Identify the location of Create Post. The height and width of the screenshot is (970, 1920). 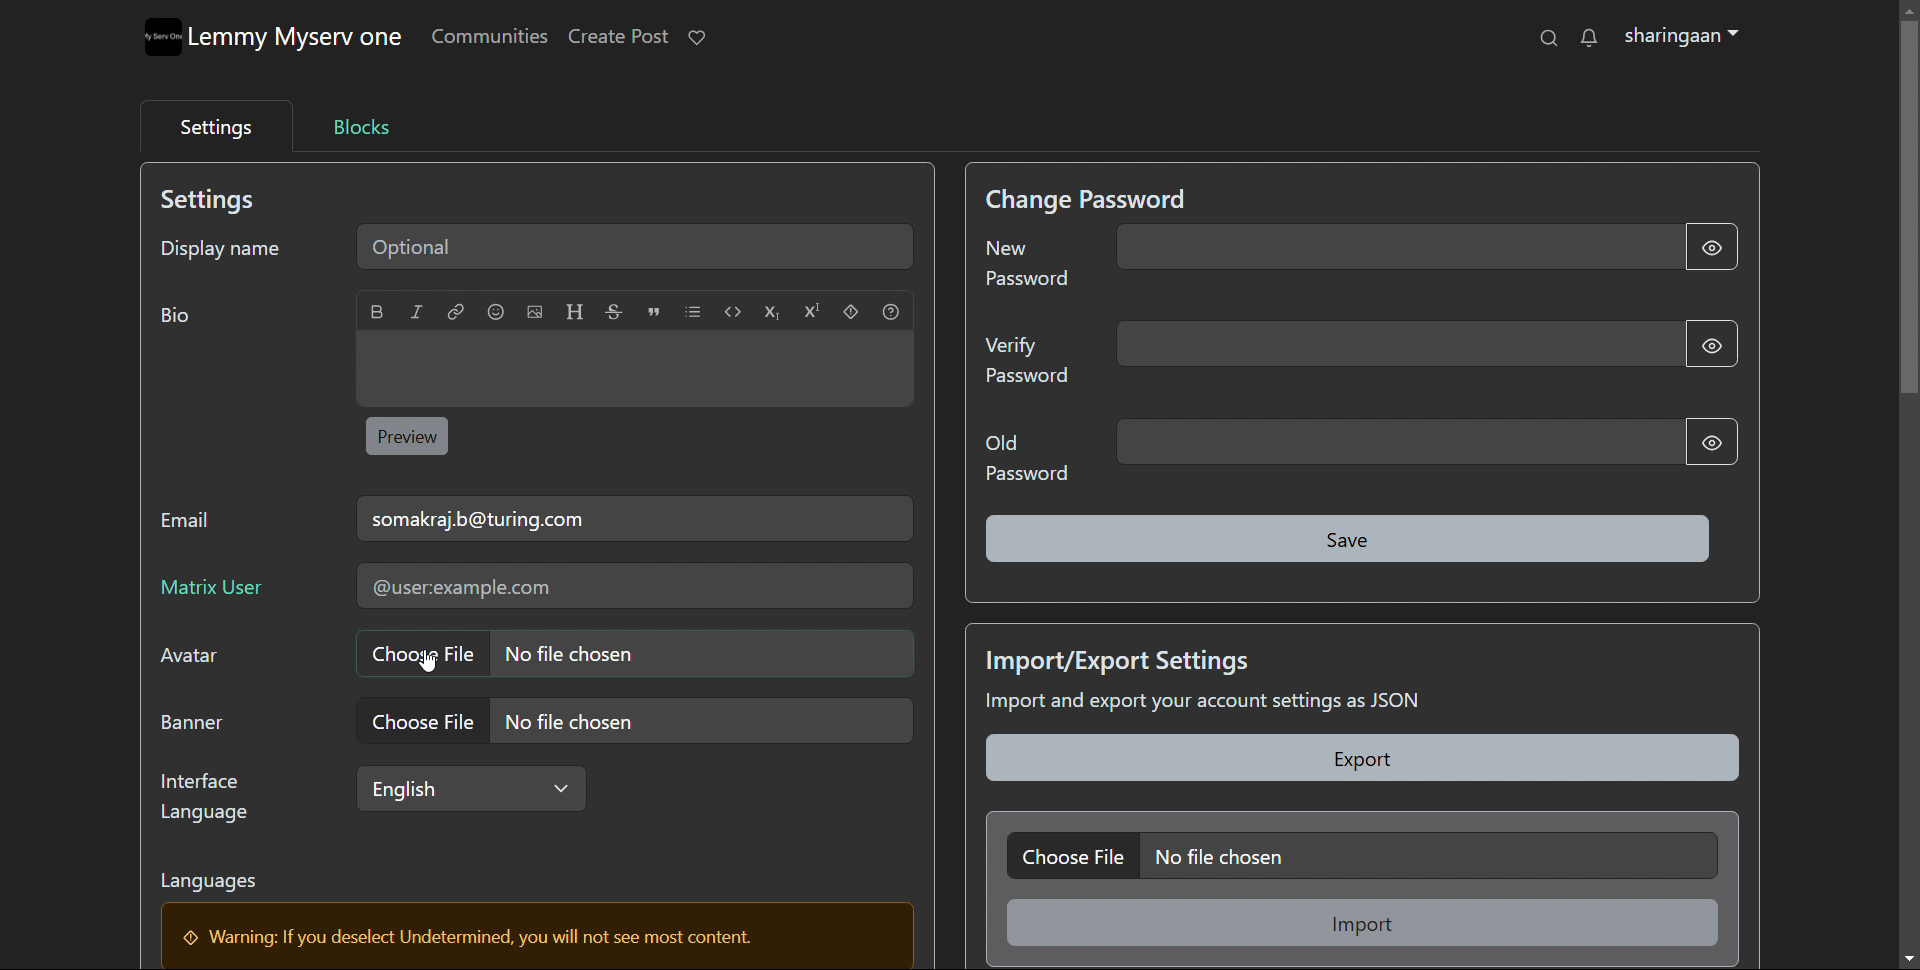
(620, 37).